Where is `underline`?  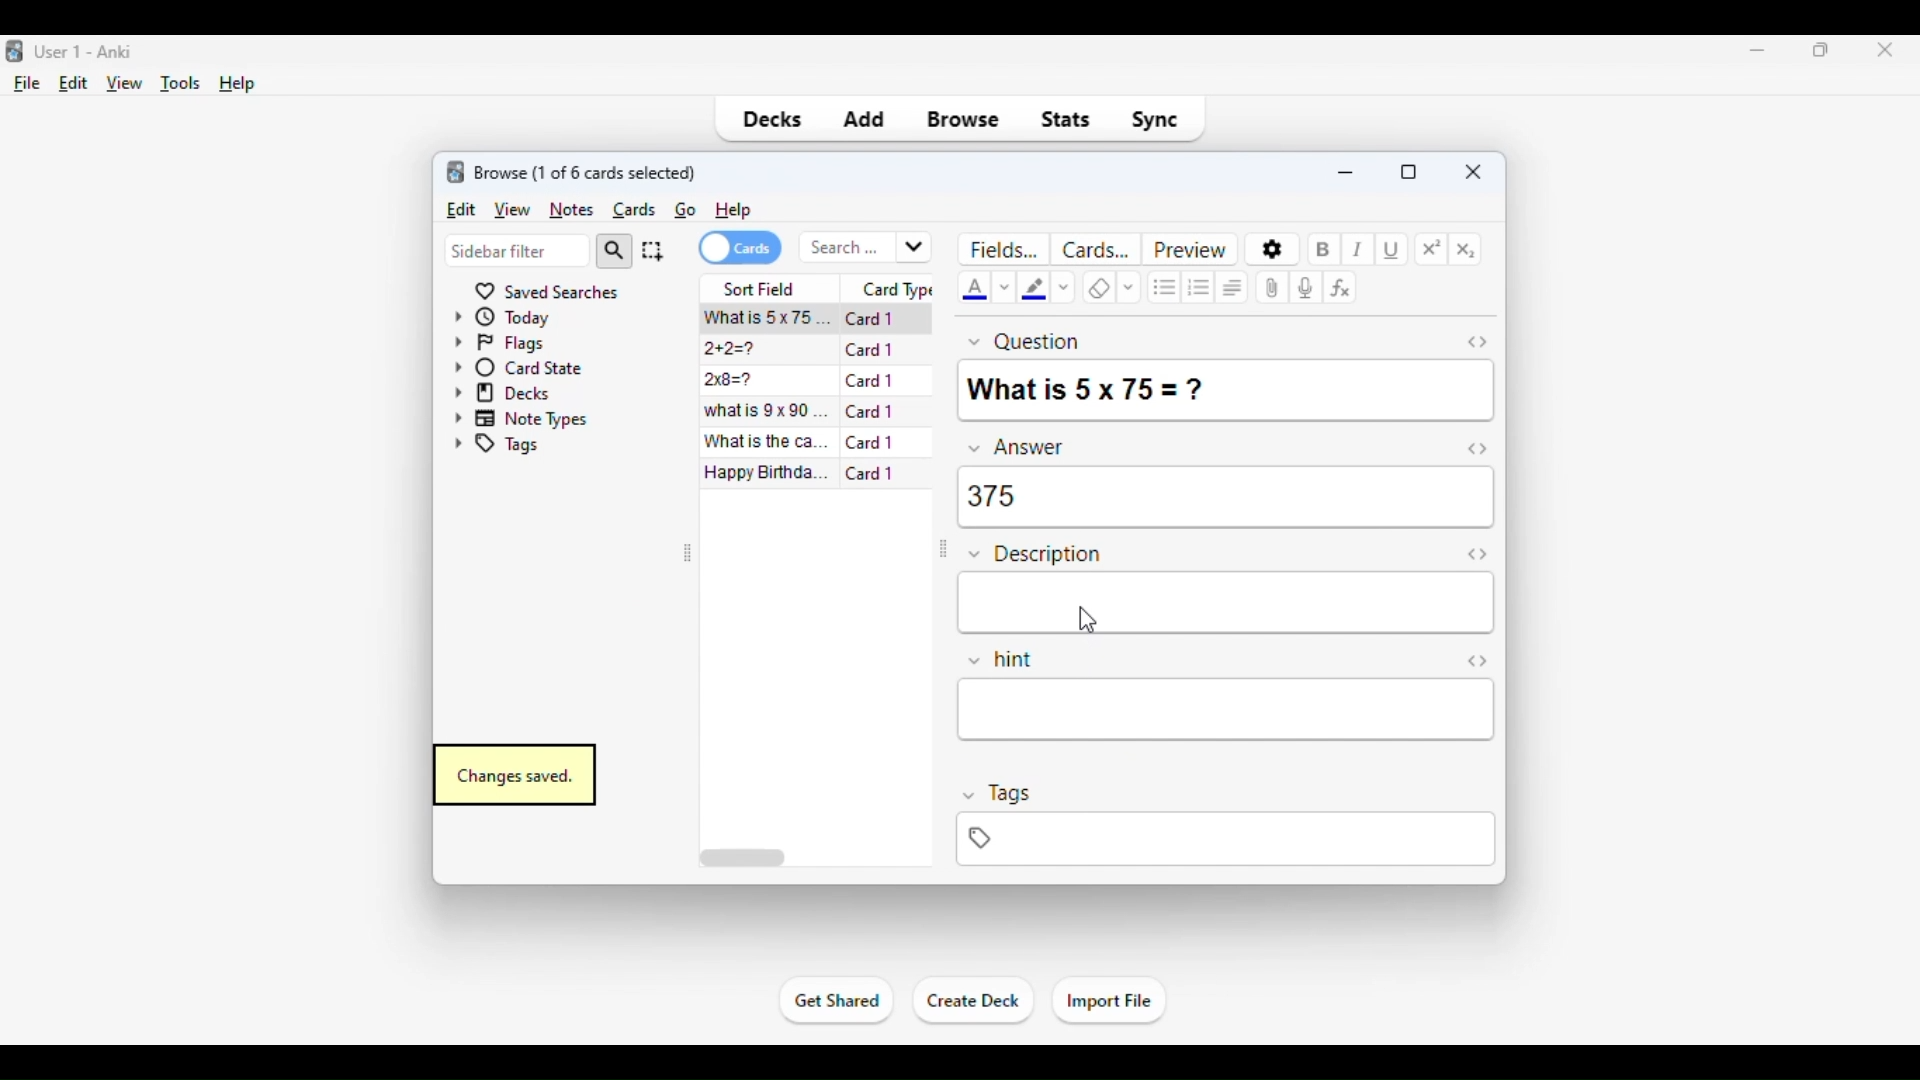
underline is located at coordinates (1393, 251).